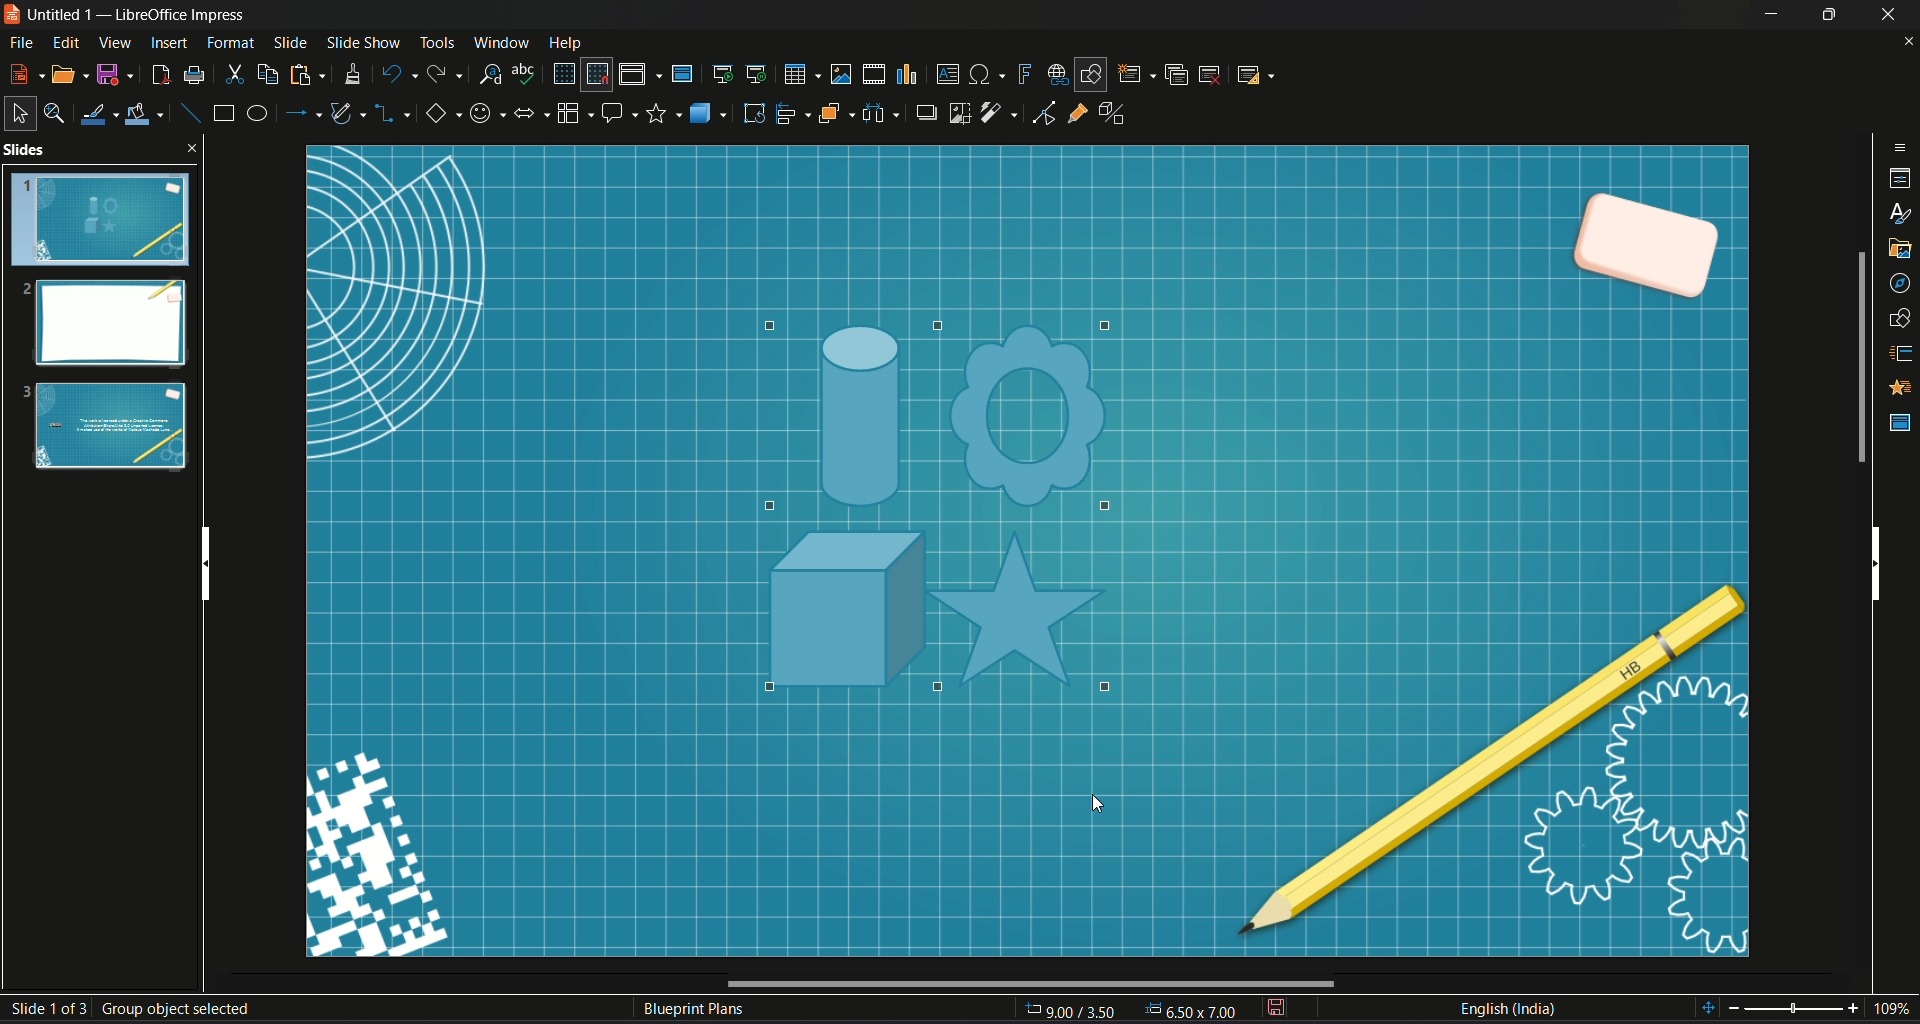 This screenshot has height=1024, width=1920. What do you see at coordinates (304, 75) in the screenshot?
I see `paste` at bounding box center [304, 75].